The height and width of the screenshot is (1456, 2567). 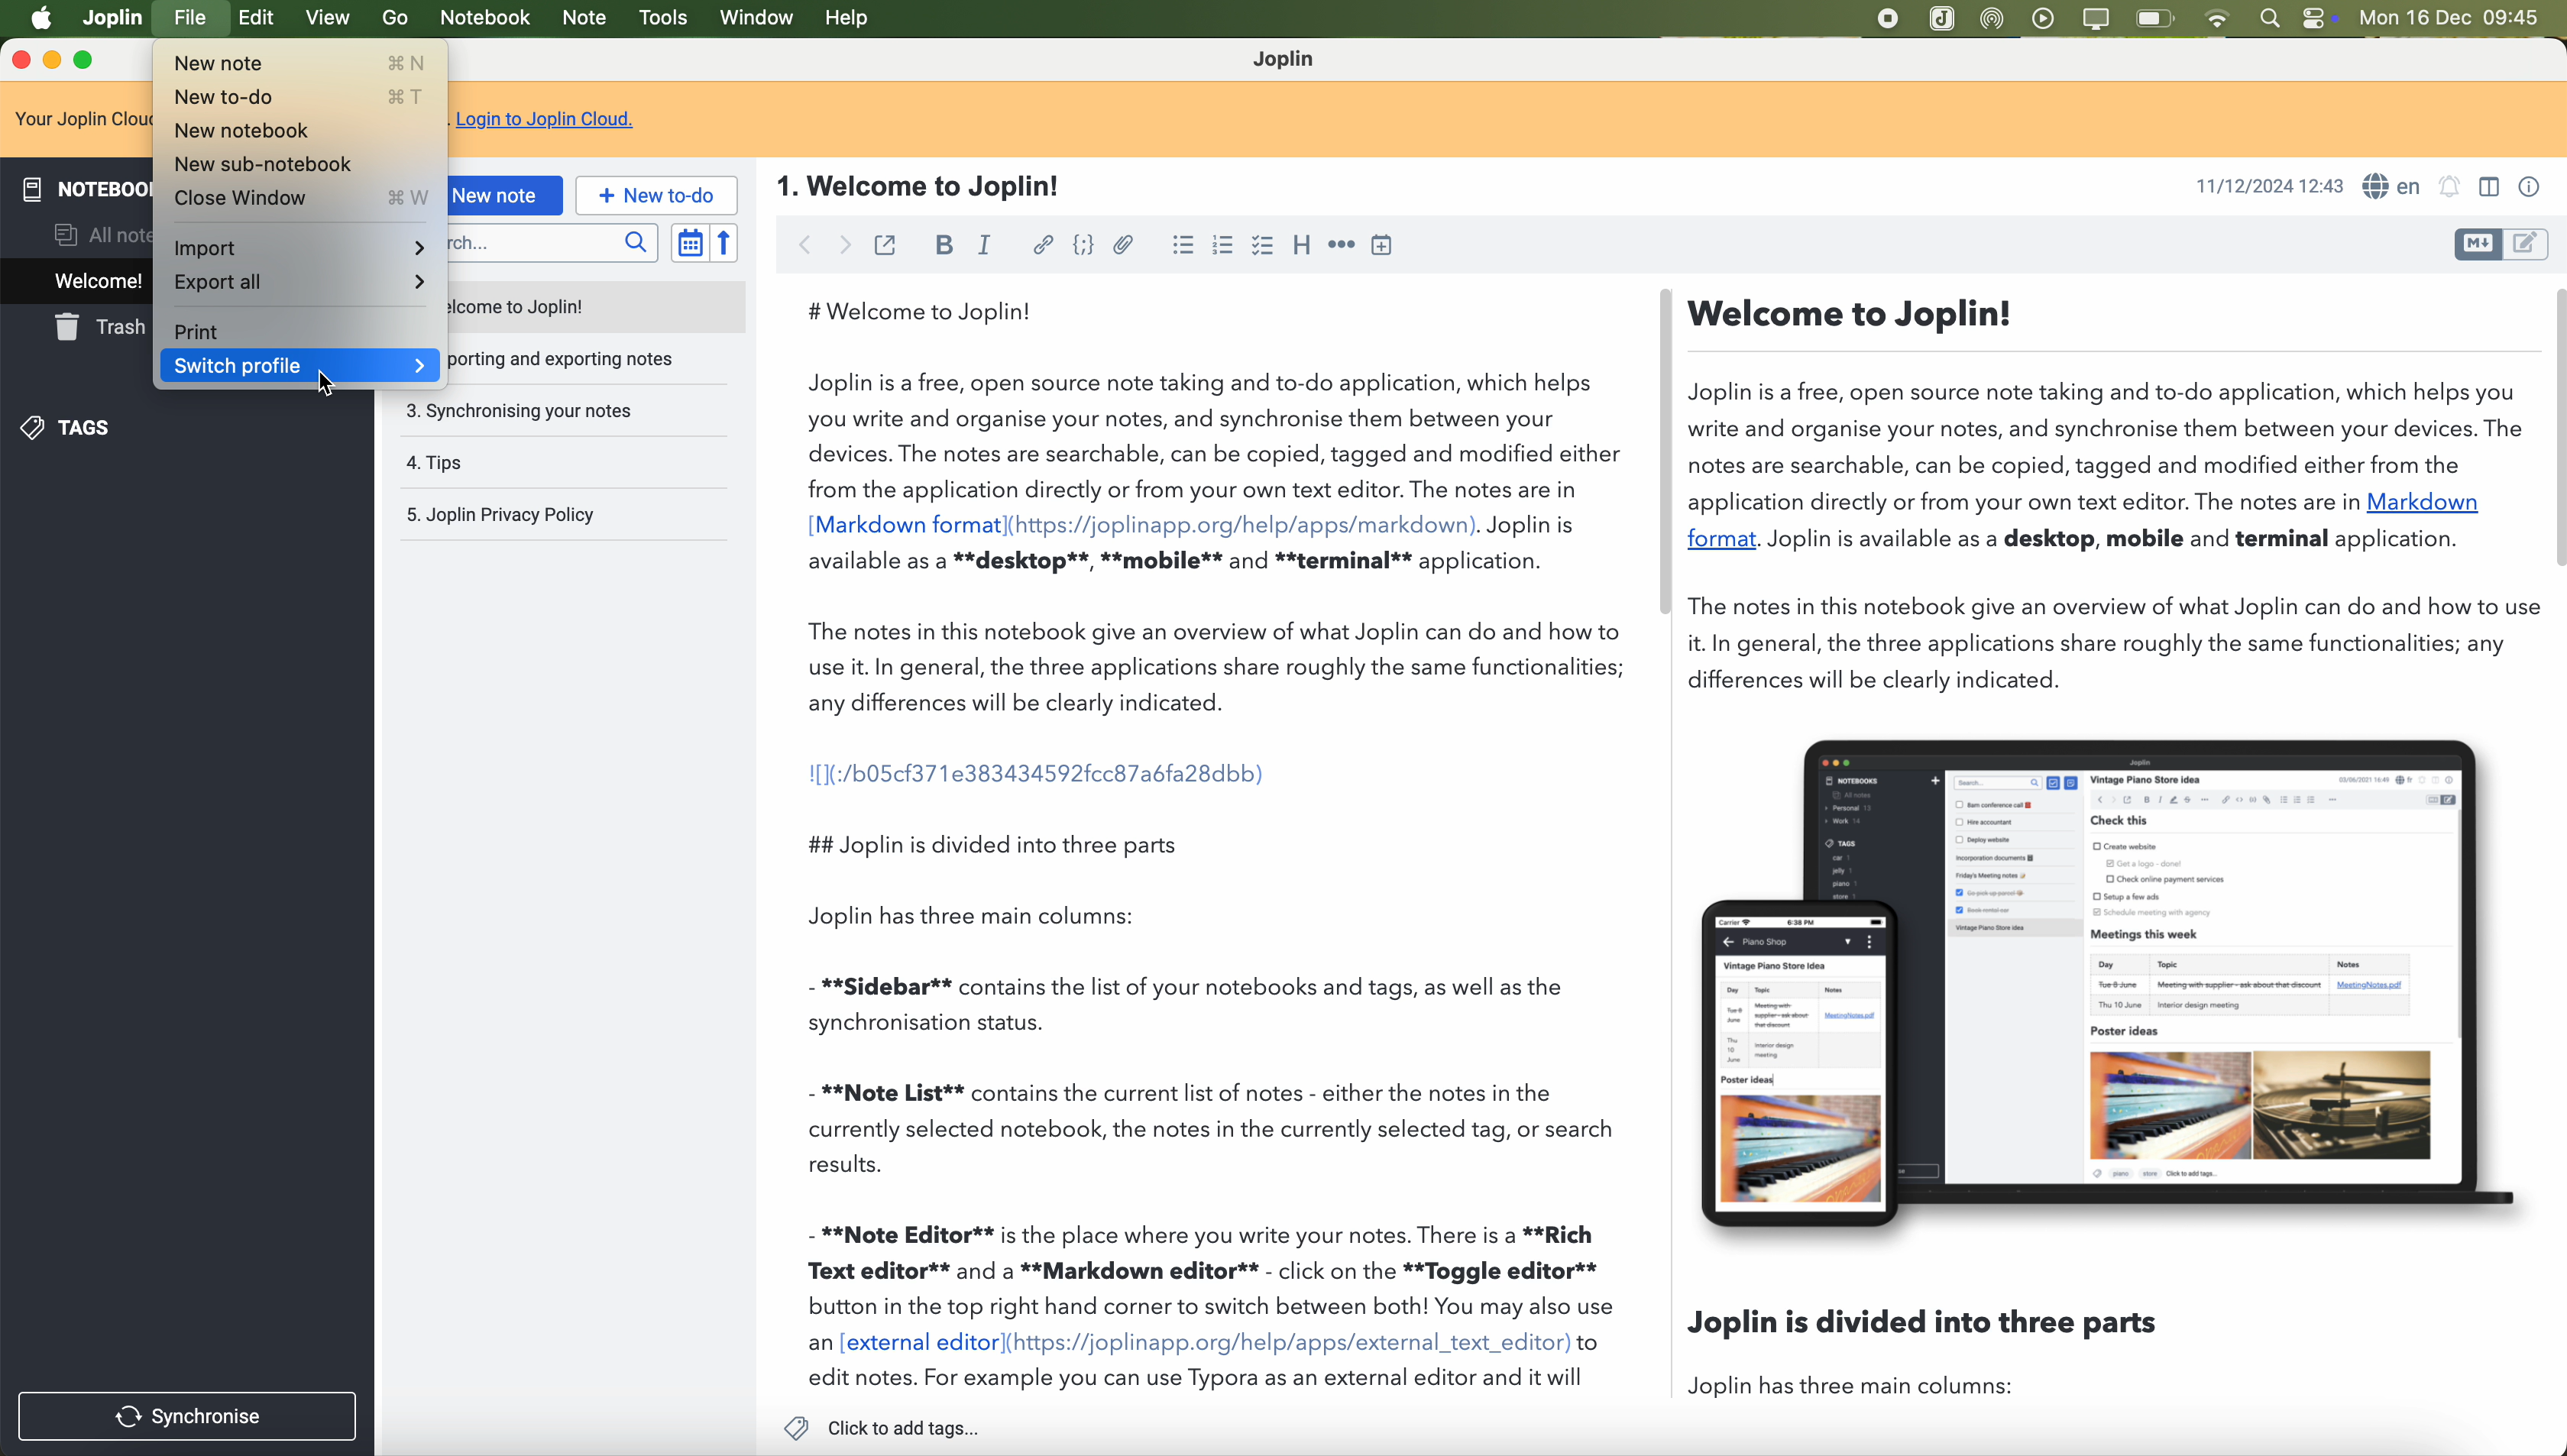 What do you see at coordinates (1215, 1129) in the screenshot?
I see `- **Note List** contains the current list of notes - either the notes in the
currently selected notebook, the notes in the currently selected tag, or search
results.` at bounding box center [1215, 1129].